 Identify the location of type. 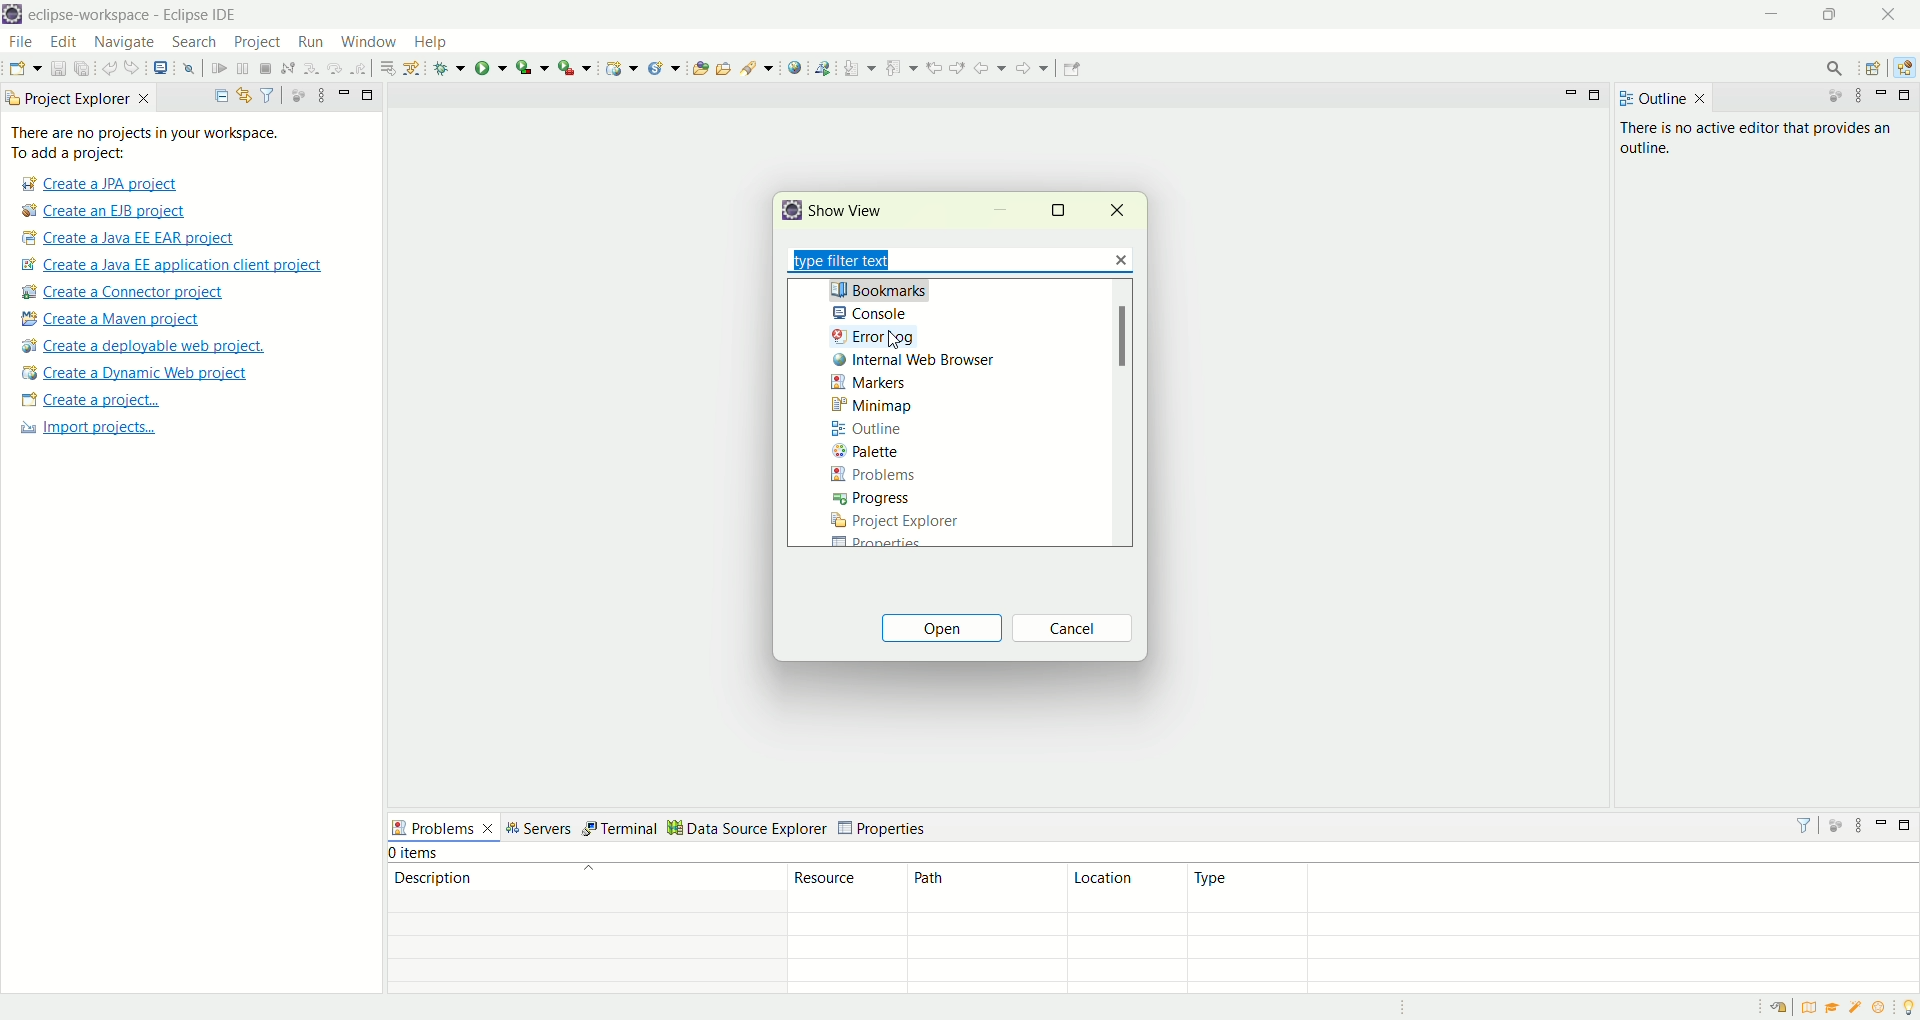
(1247, 889).